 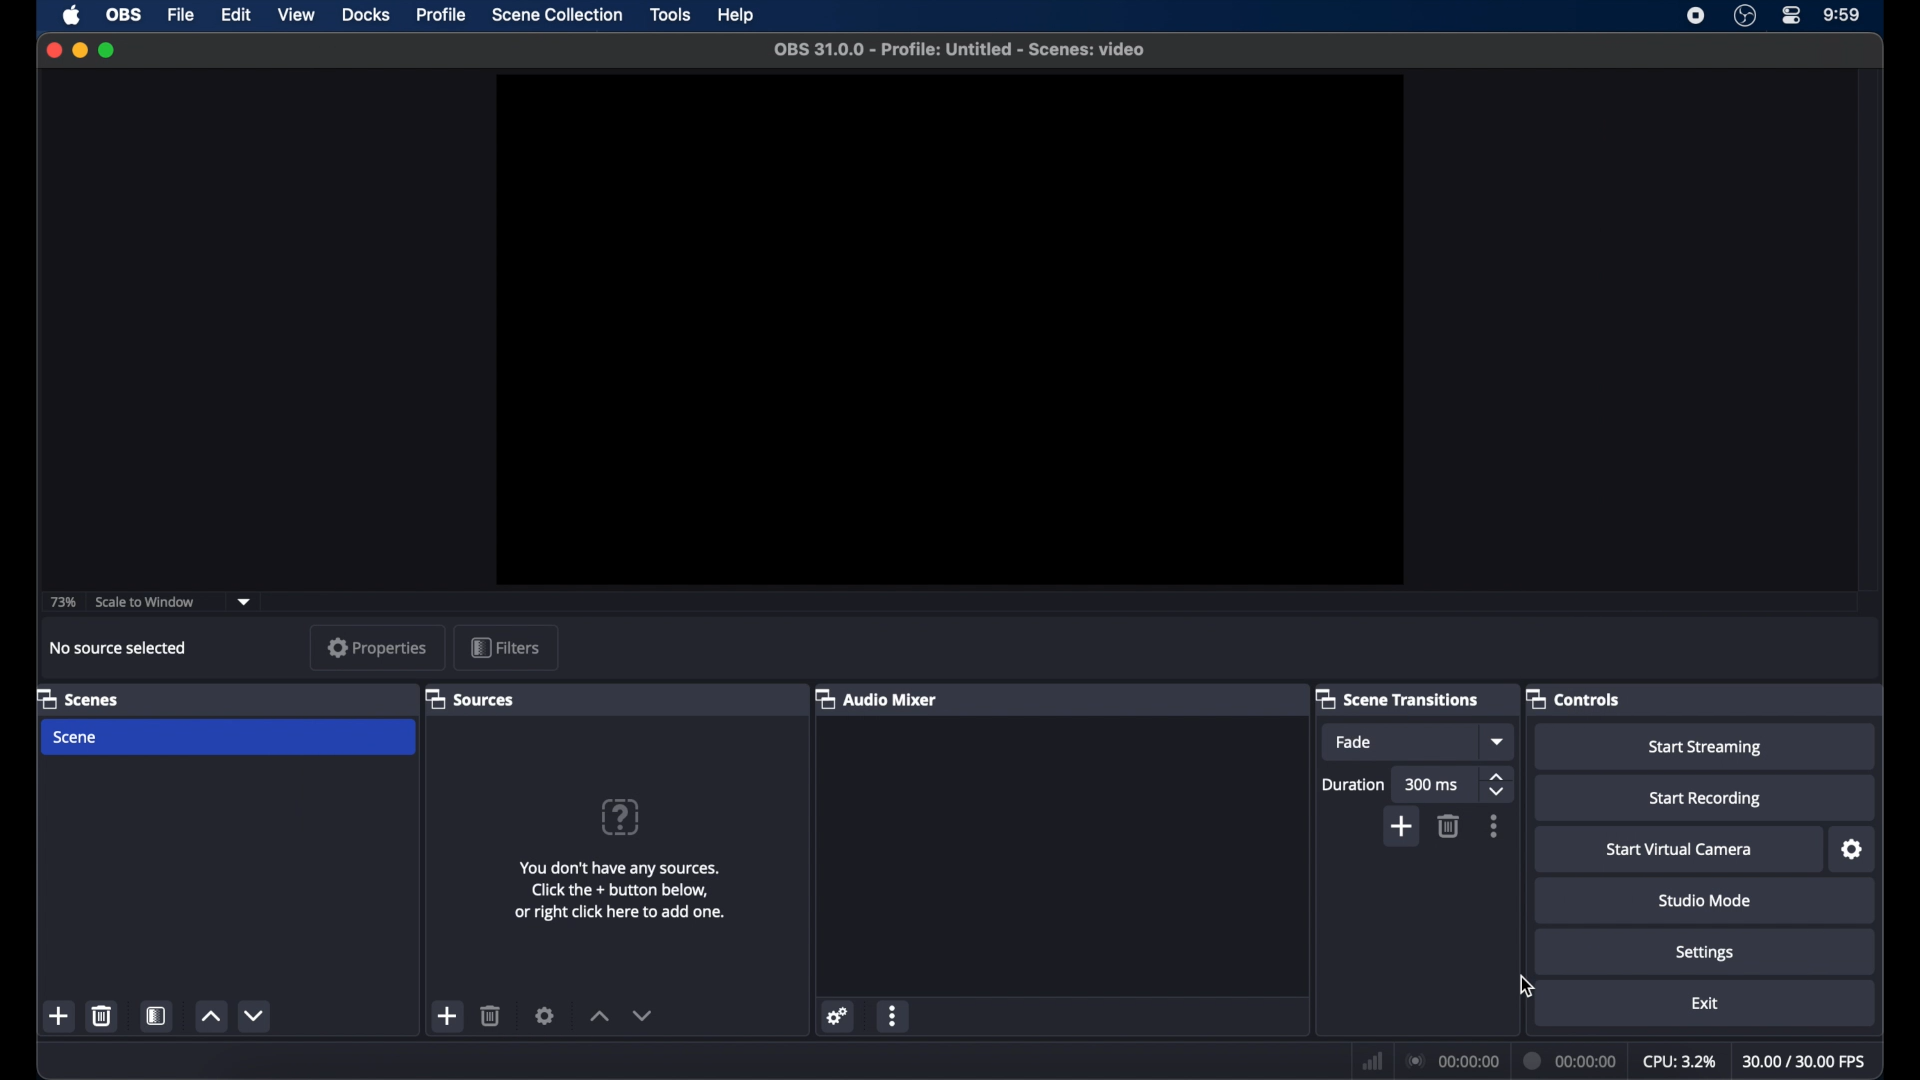 I want to click on screen recorder icon, so click(x=1696, y=16).